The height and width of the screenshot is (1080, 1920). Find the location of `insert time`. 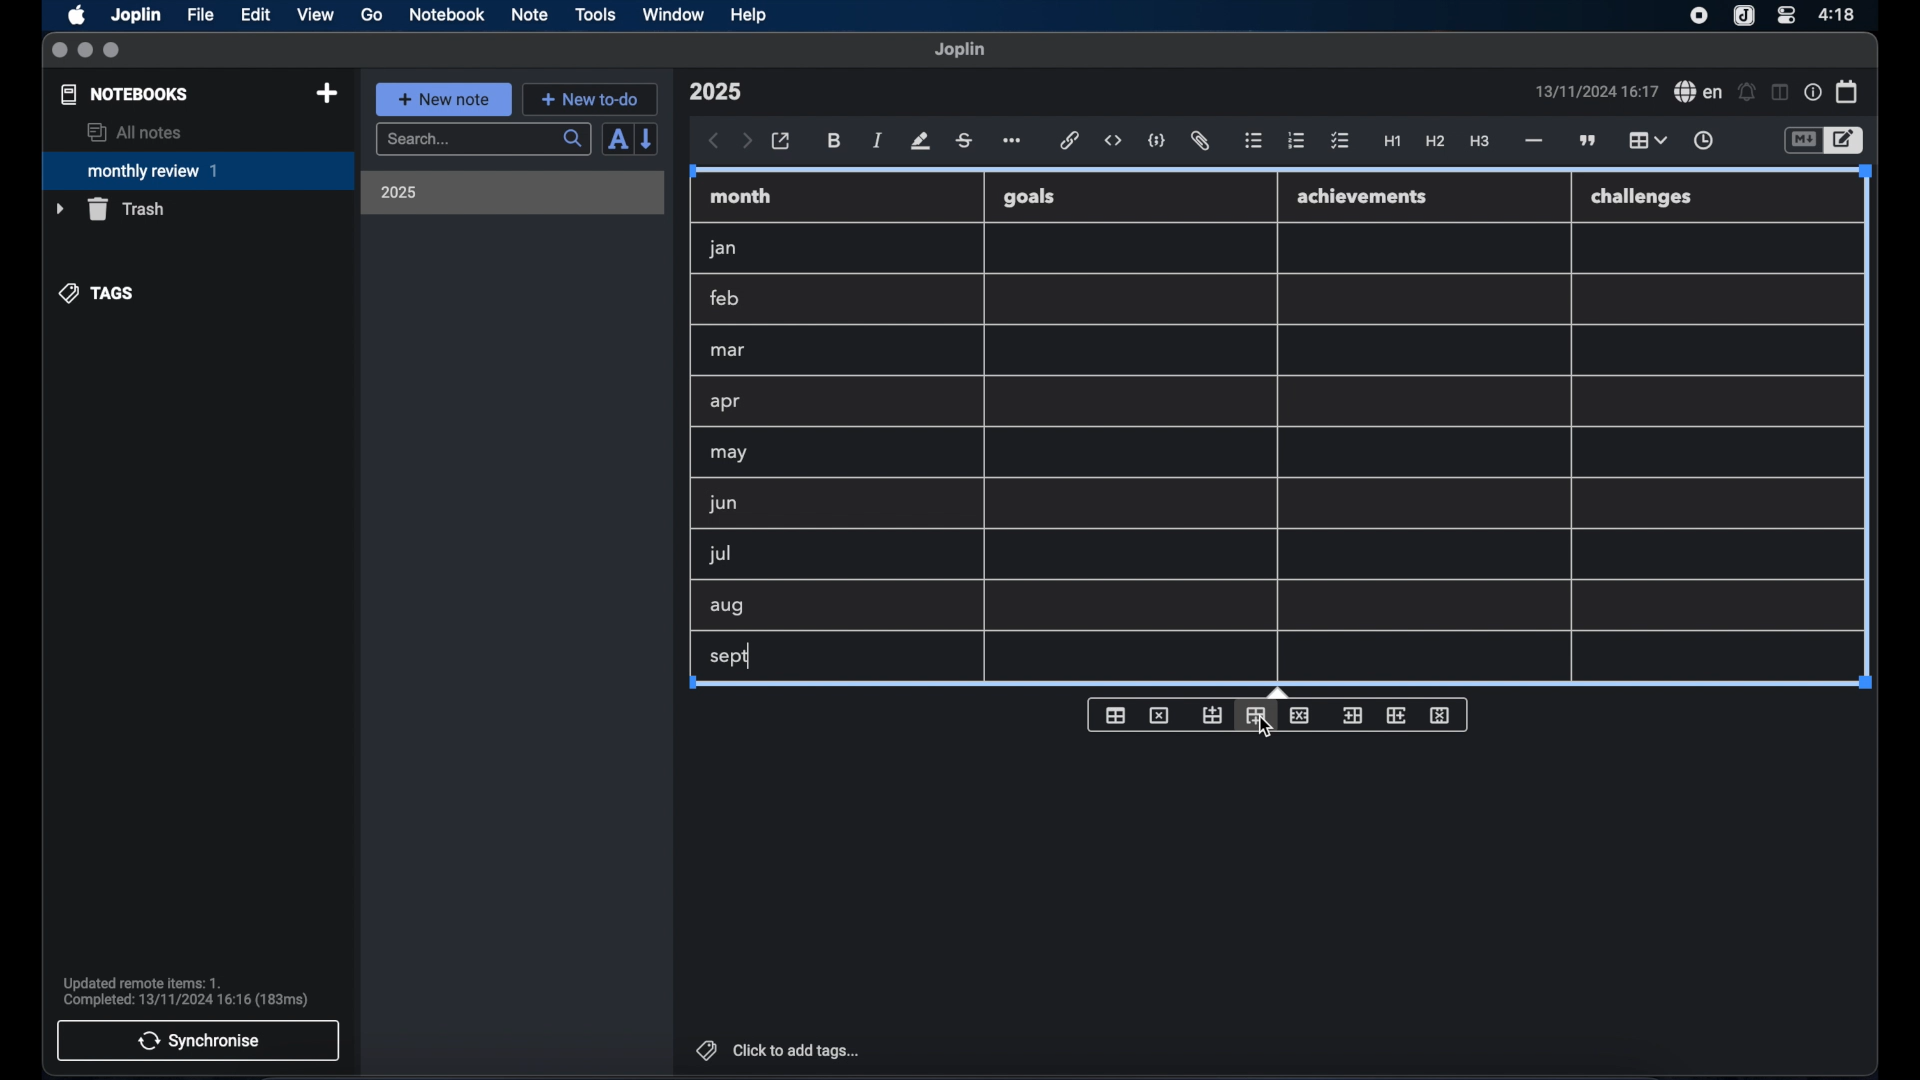

insert time is located at coordinates (1703, 141).